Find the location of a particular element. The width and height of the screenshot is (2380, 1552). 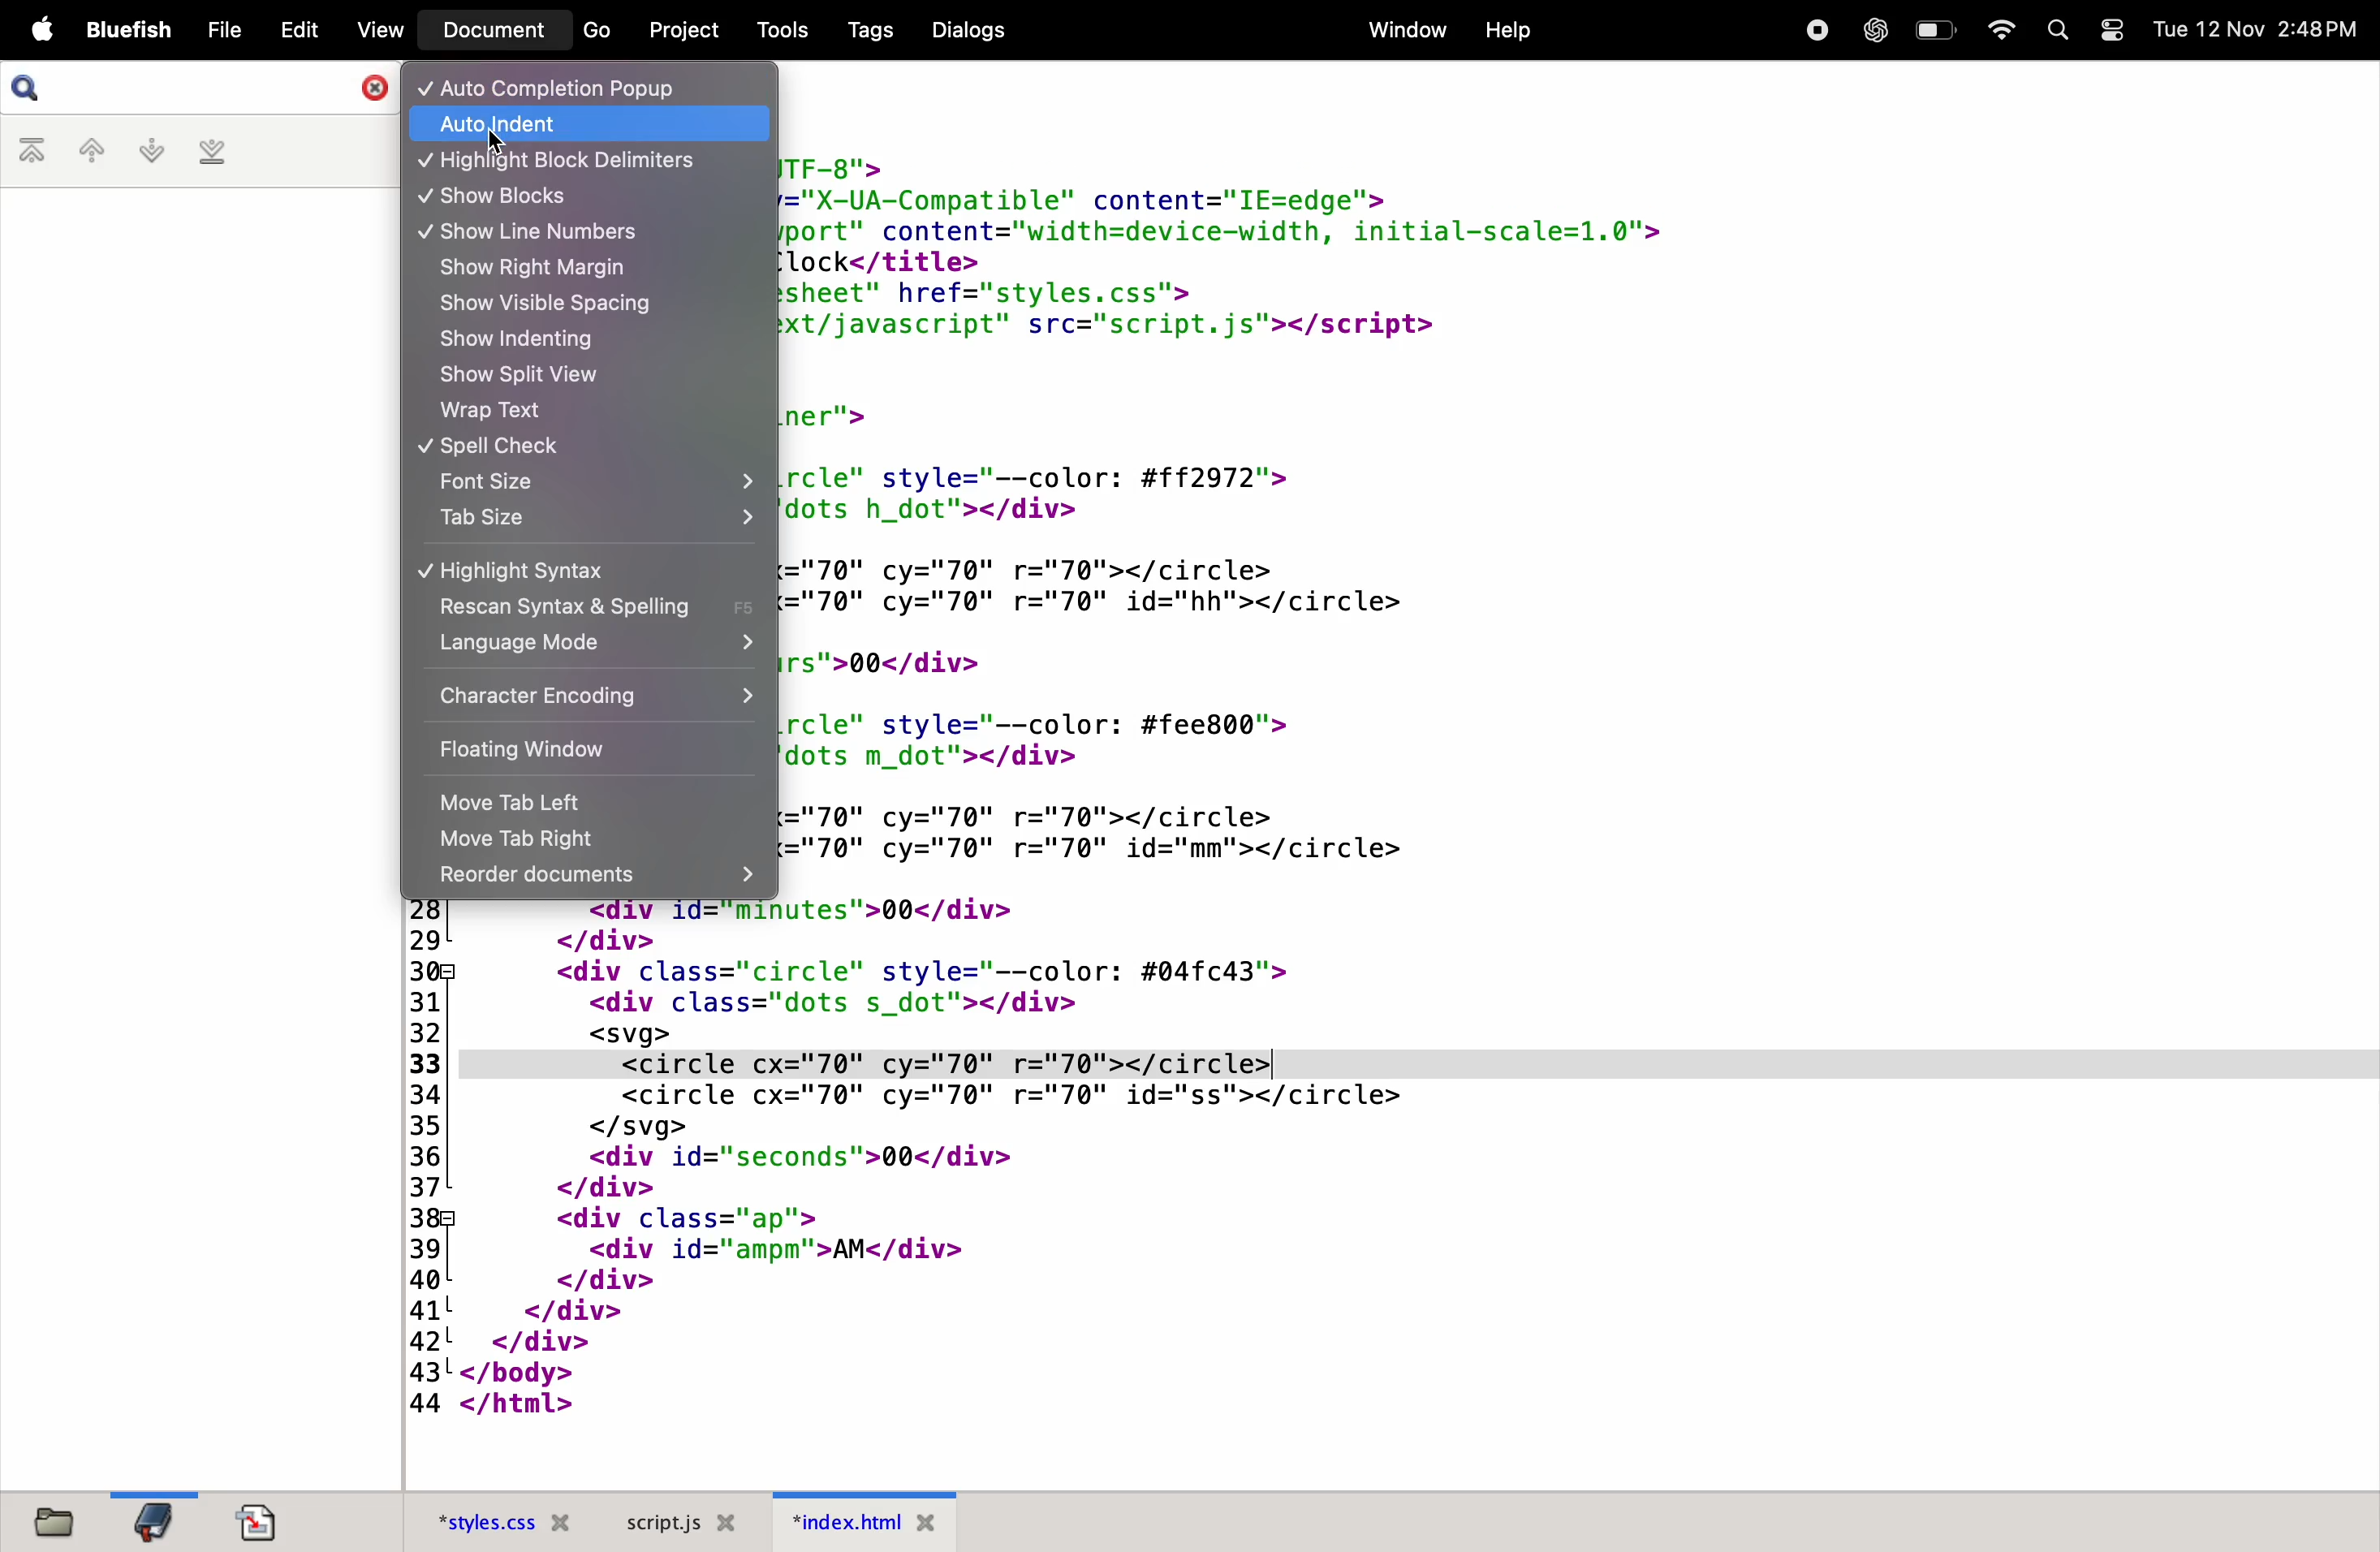

tools is located at coordinates (781, 30).